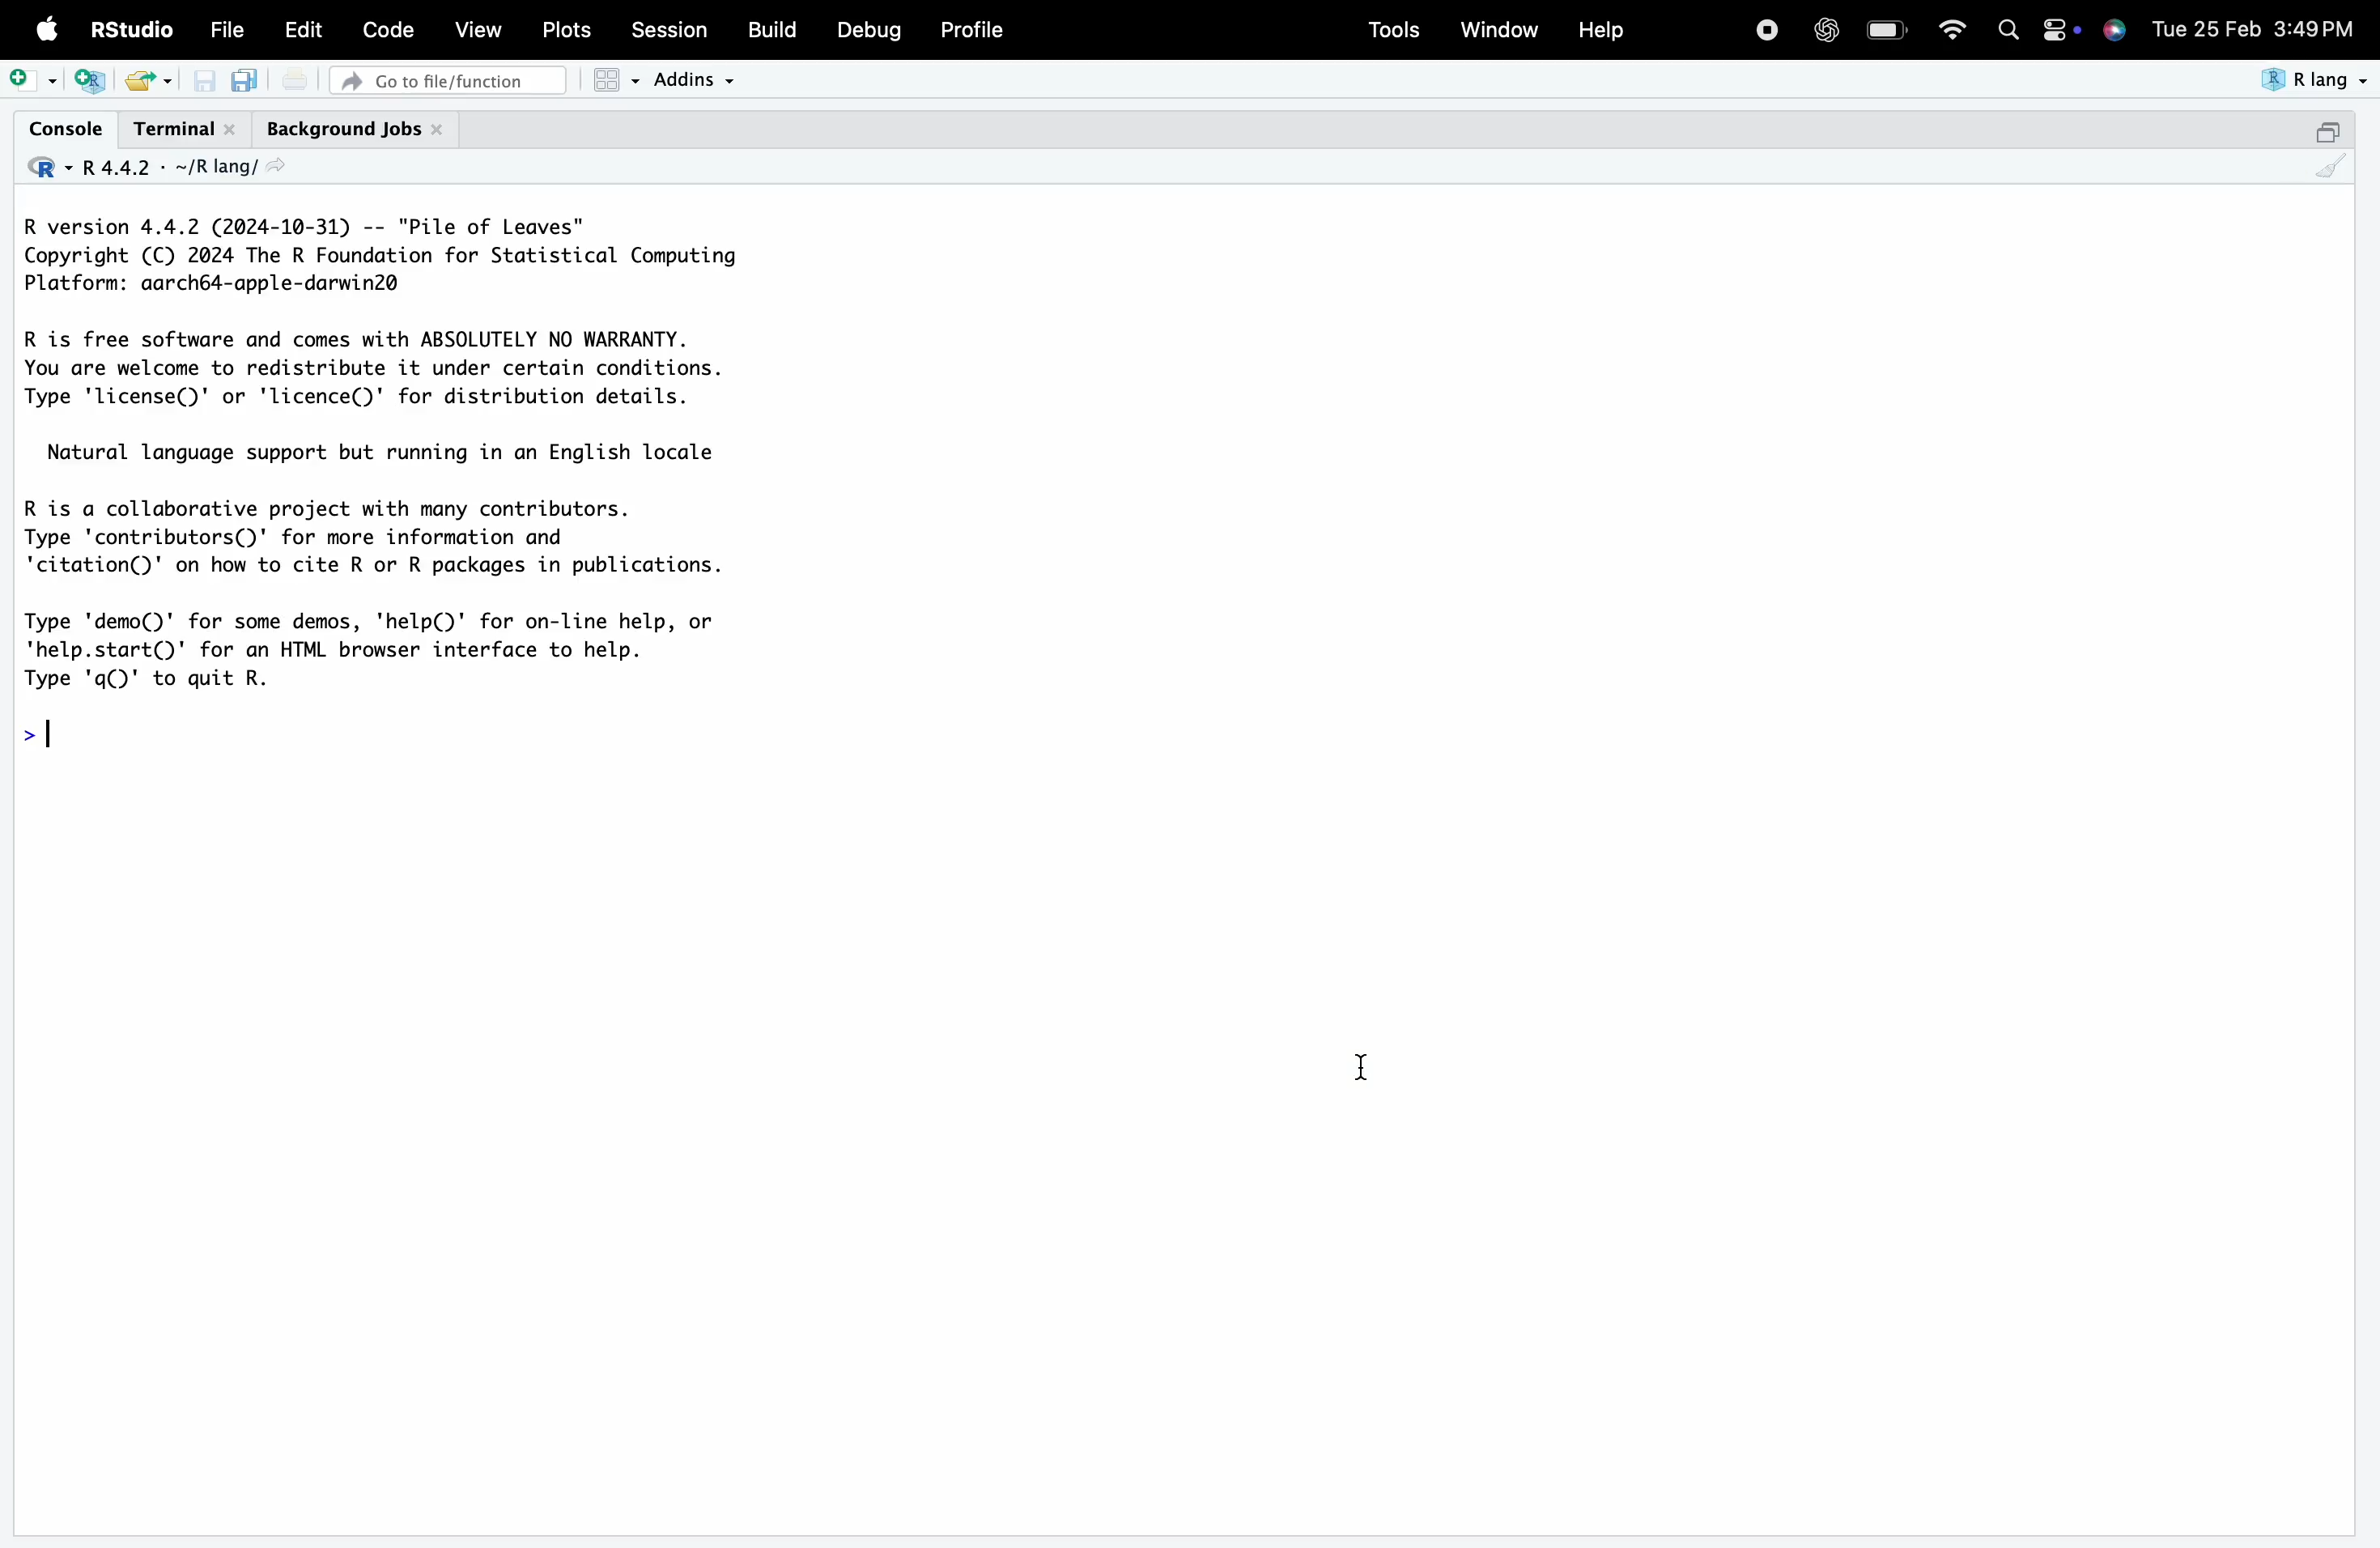  What do you see at coordinates (167, 82) in the screenshot?
I see `open recent files` at bounding box center [167, 82].